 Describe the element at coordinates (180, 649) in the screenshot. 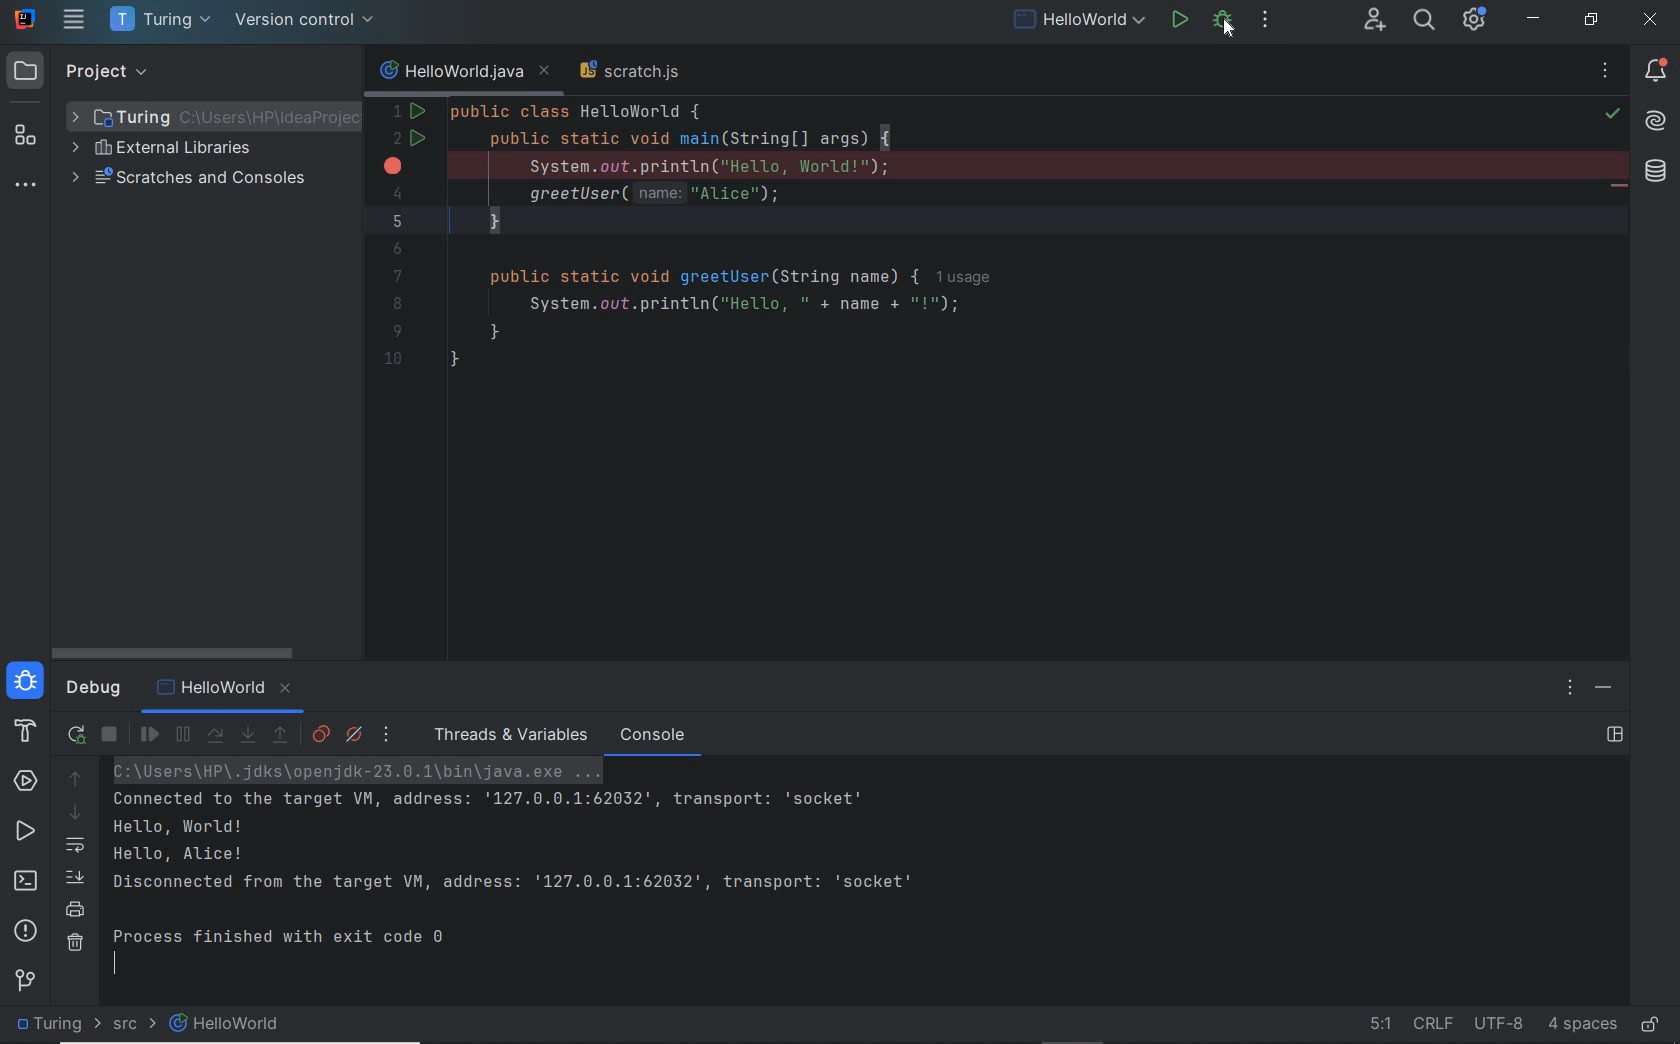

I see `scroll bar` at that location.